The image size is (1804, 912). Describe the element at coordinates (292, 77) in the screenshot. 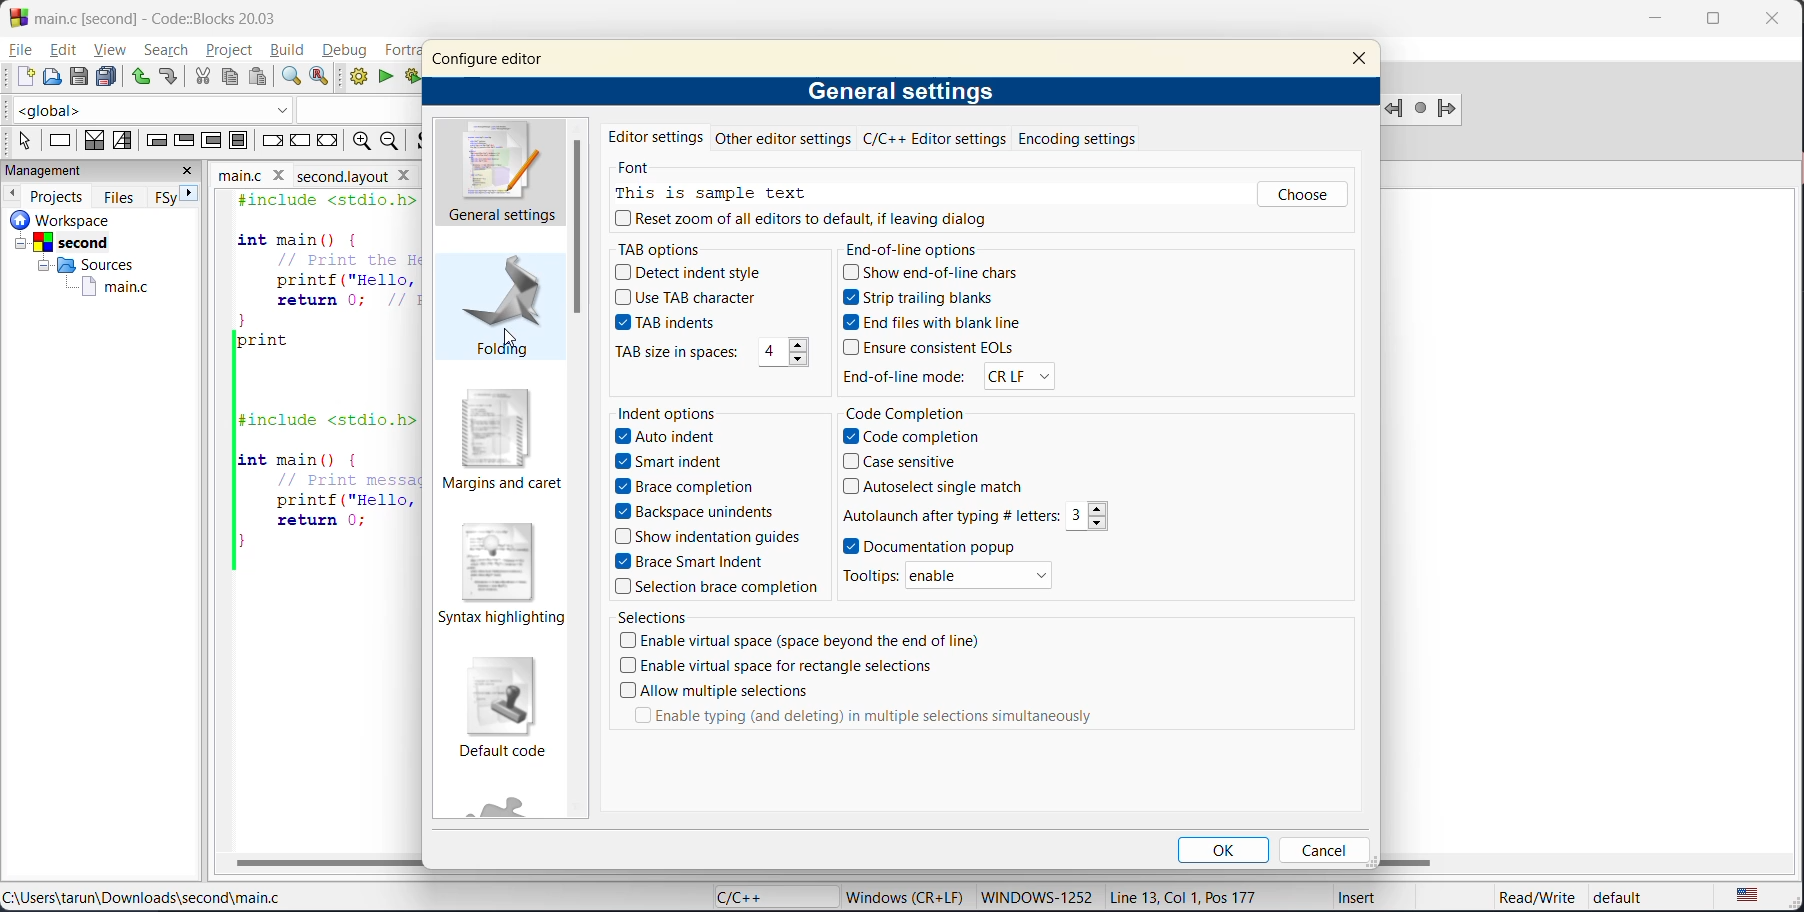

I see `find` at that location.